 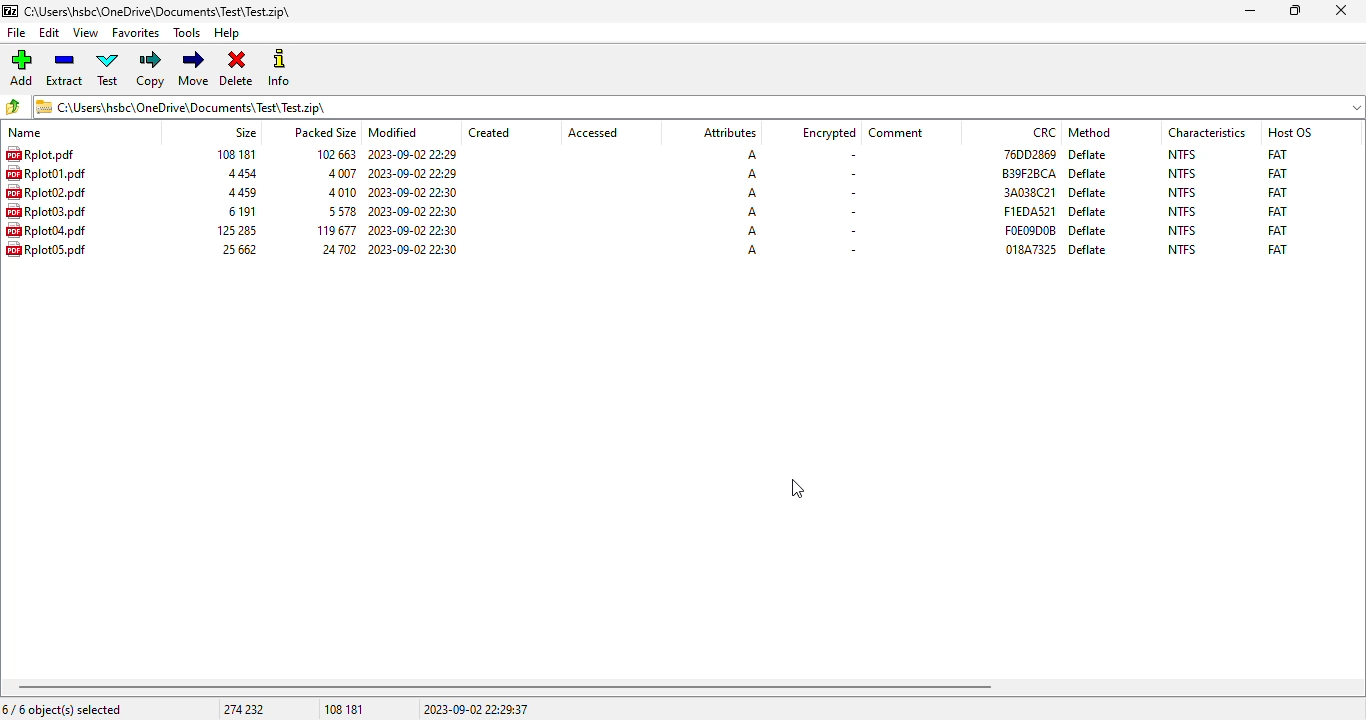 I want to click on size, so click(x=245, y=132).